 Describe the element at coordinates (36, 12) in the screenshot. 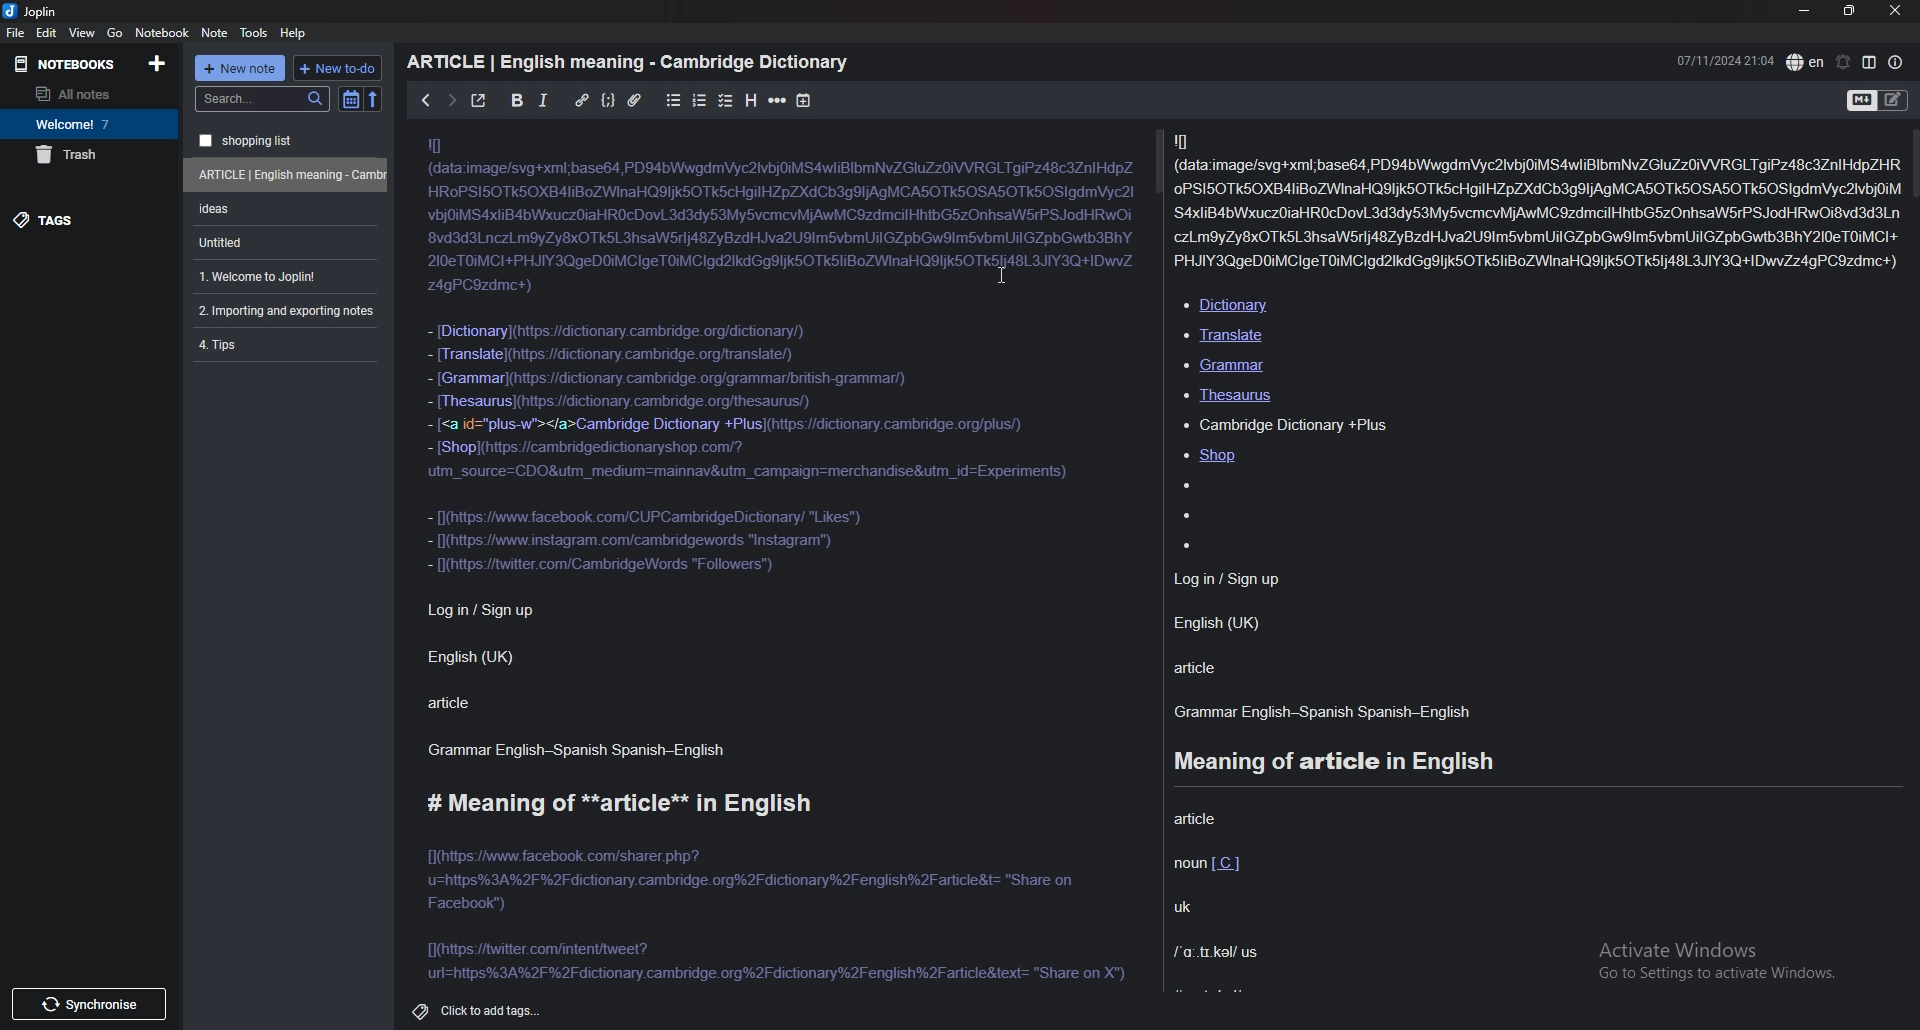

I see `joplin` at that location.